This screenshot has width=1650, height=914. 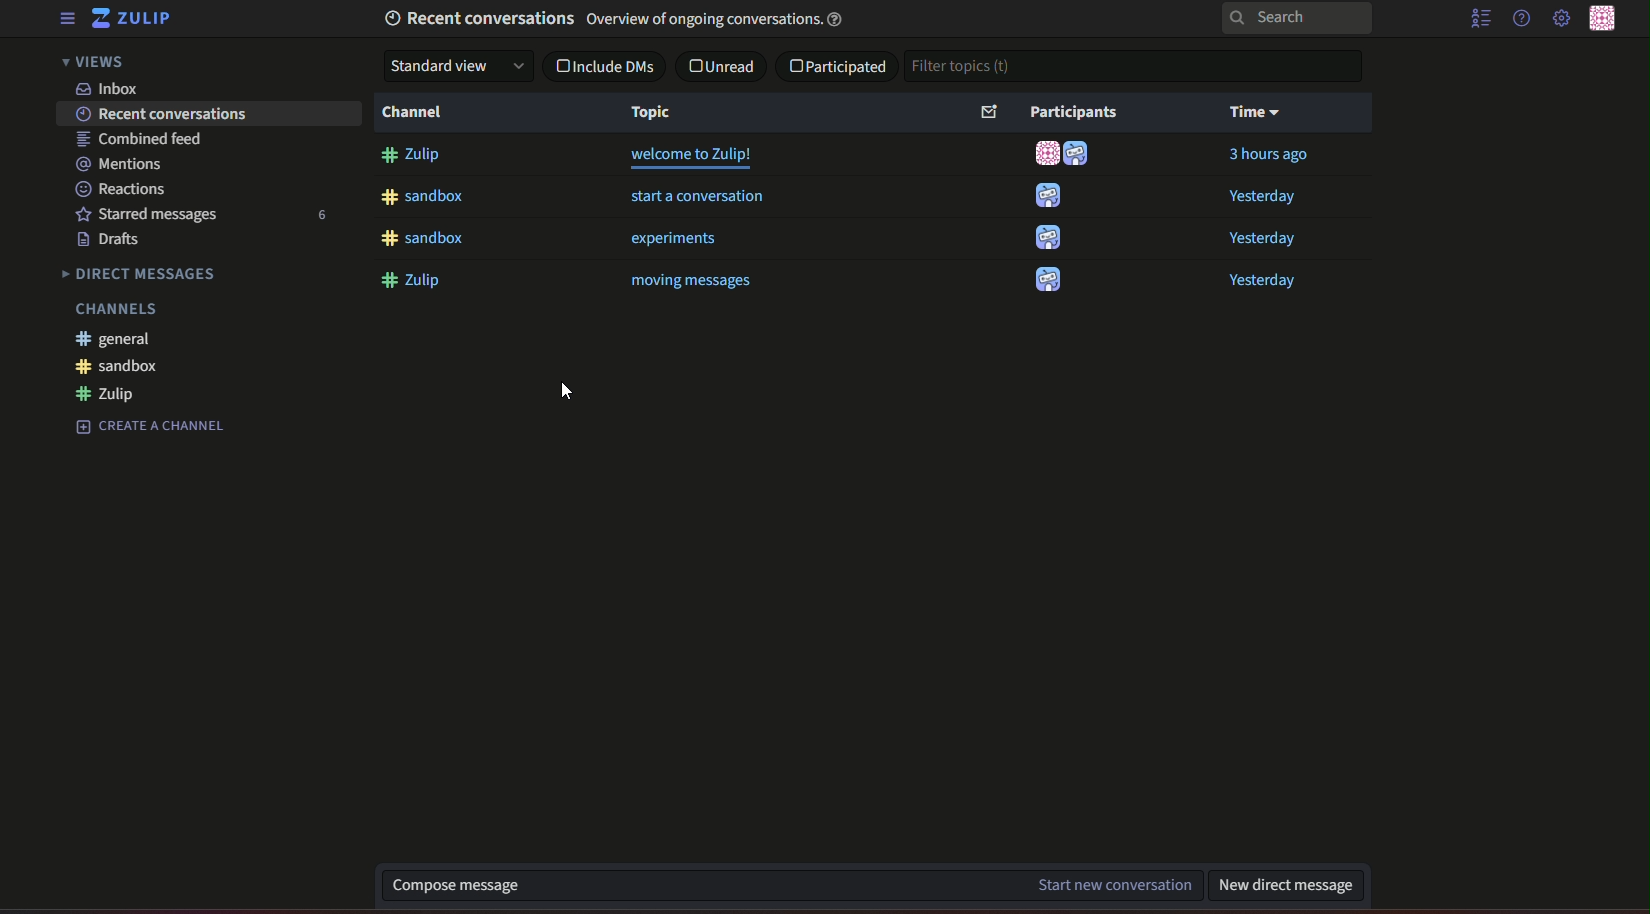 I want to click on number, so click(x=324, y=215).